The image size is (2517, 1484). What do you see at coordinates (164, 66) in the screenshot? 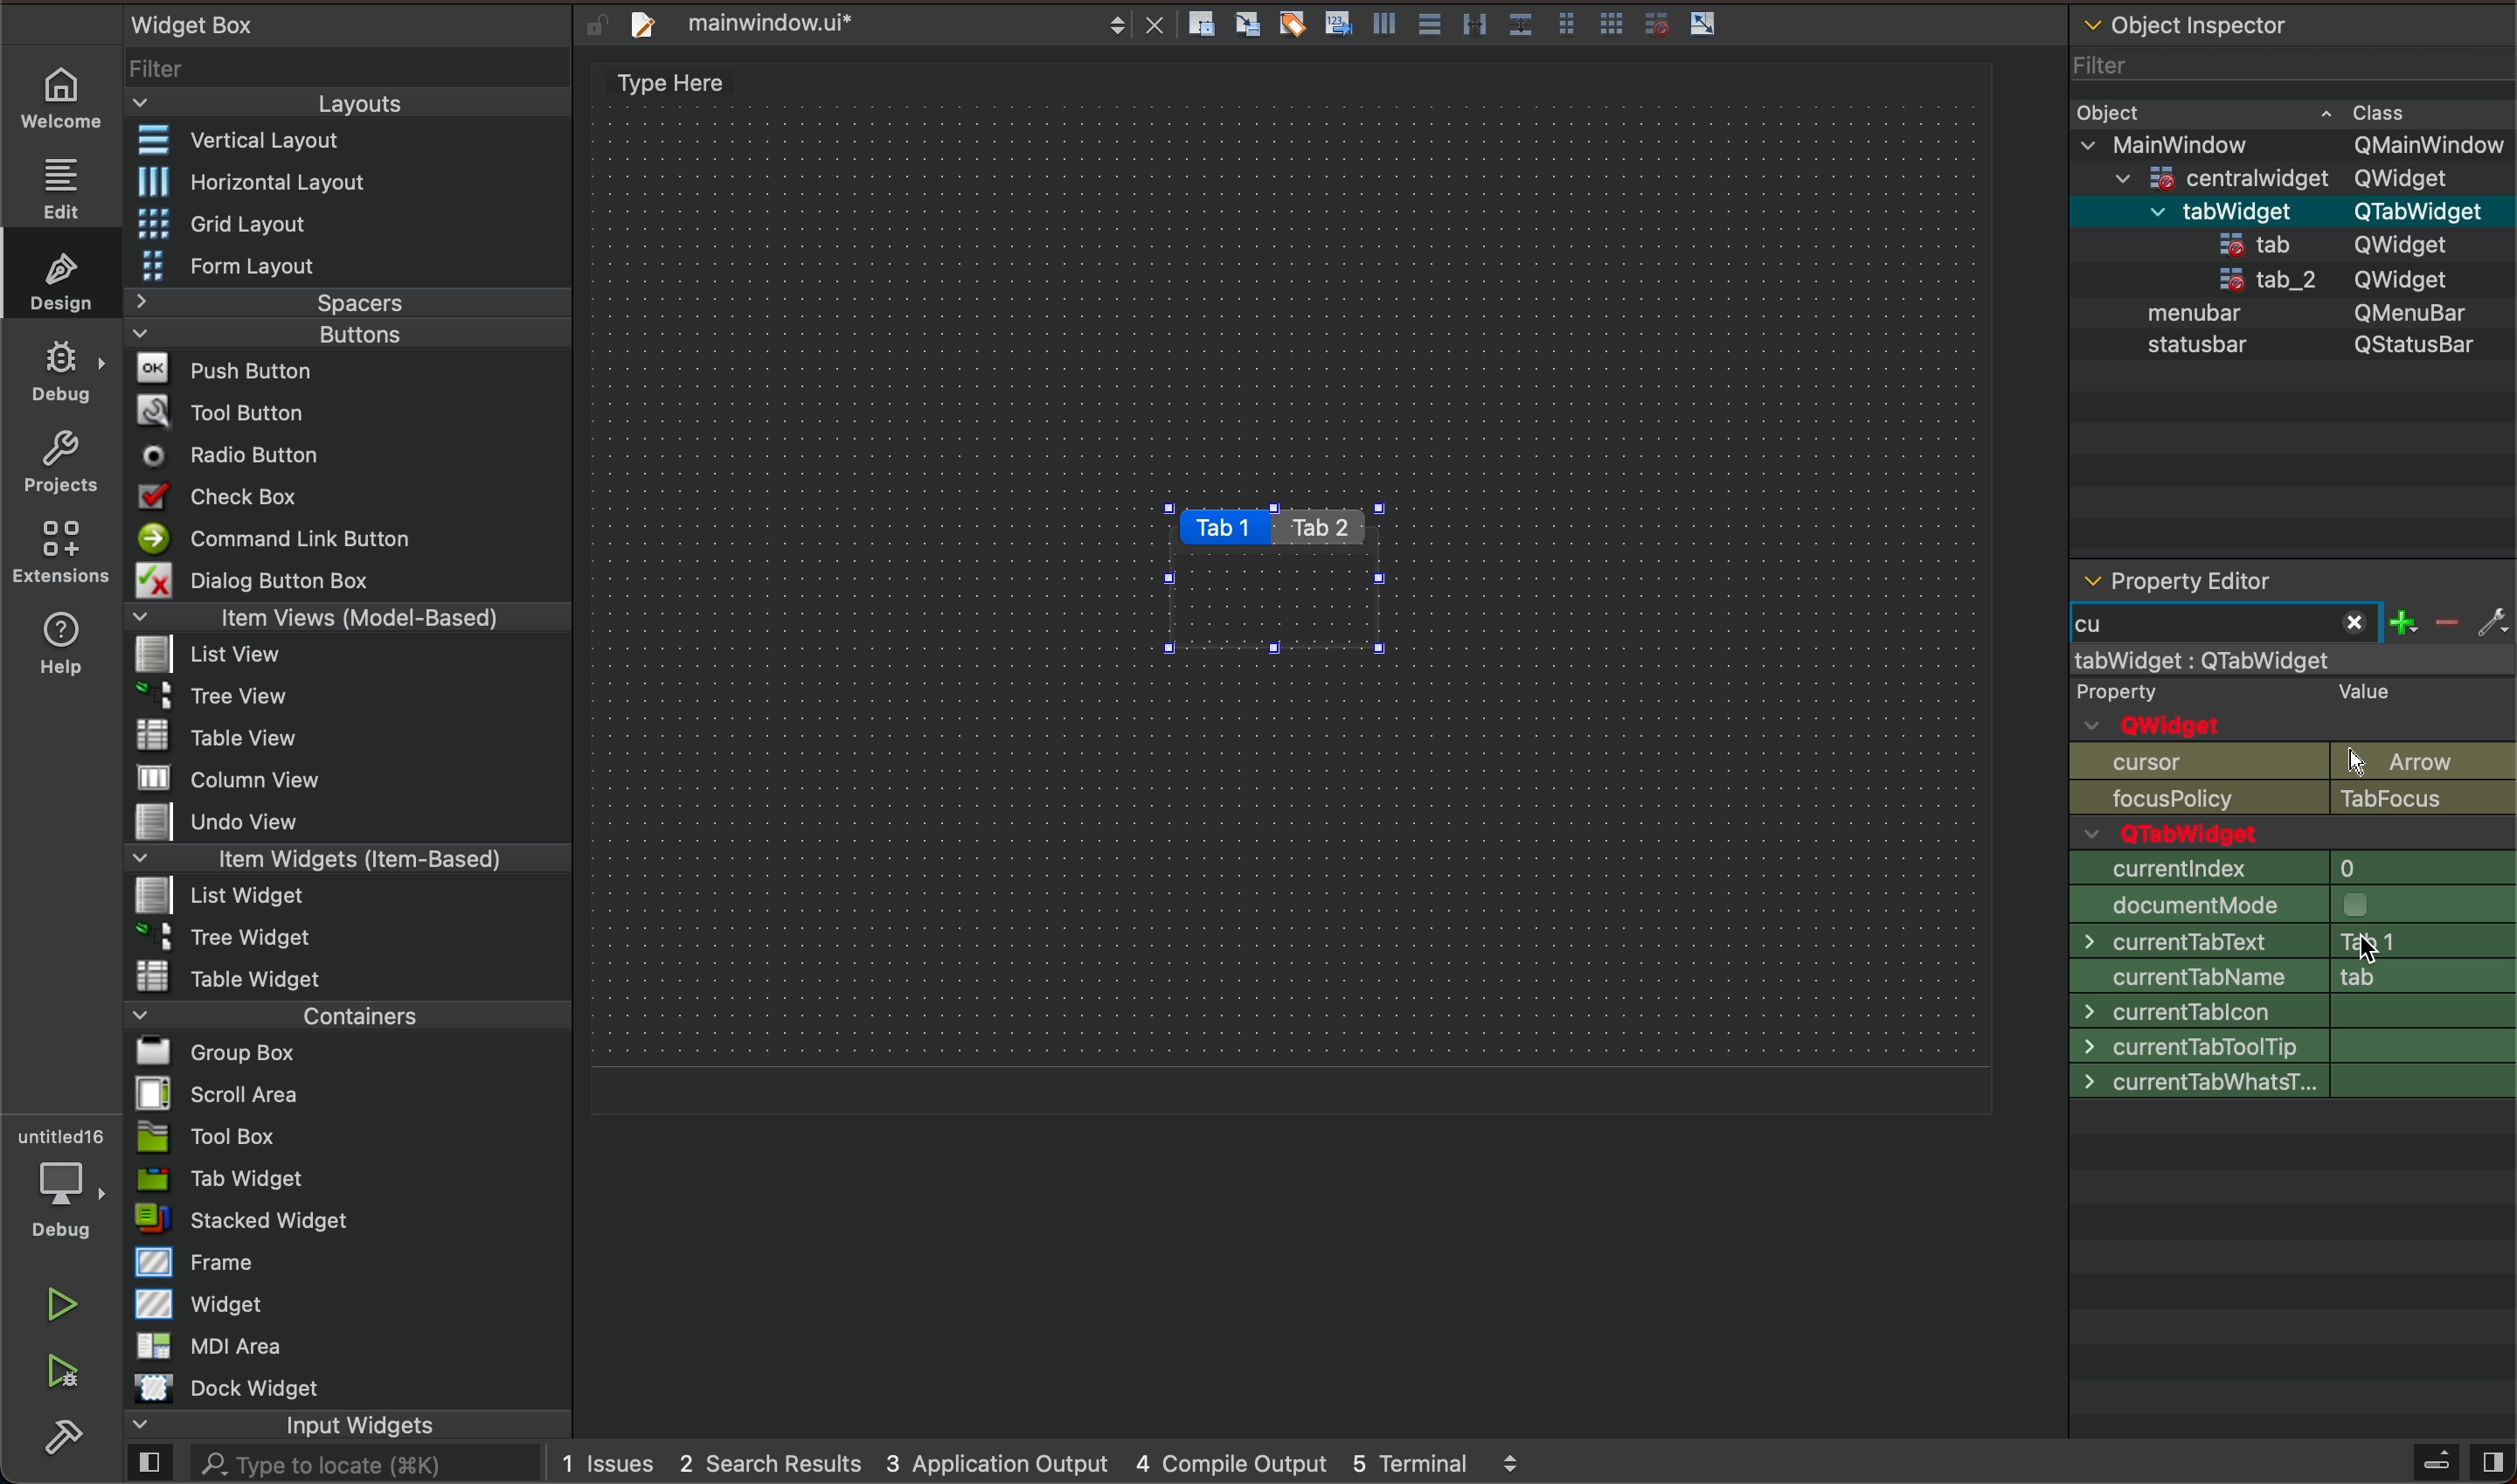
I see `Filter` at bounding box center [164, 66].